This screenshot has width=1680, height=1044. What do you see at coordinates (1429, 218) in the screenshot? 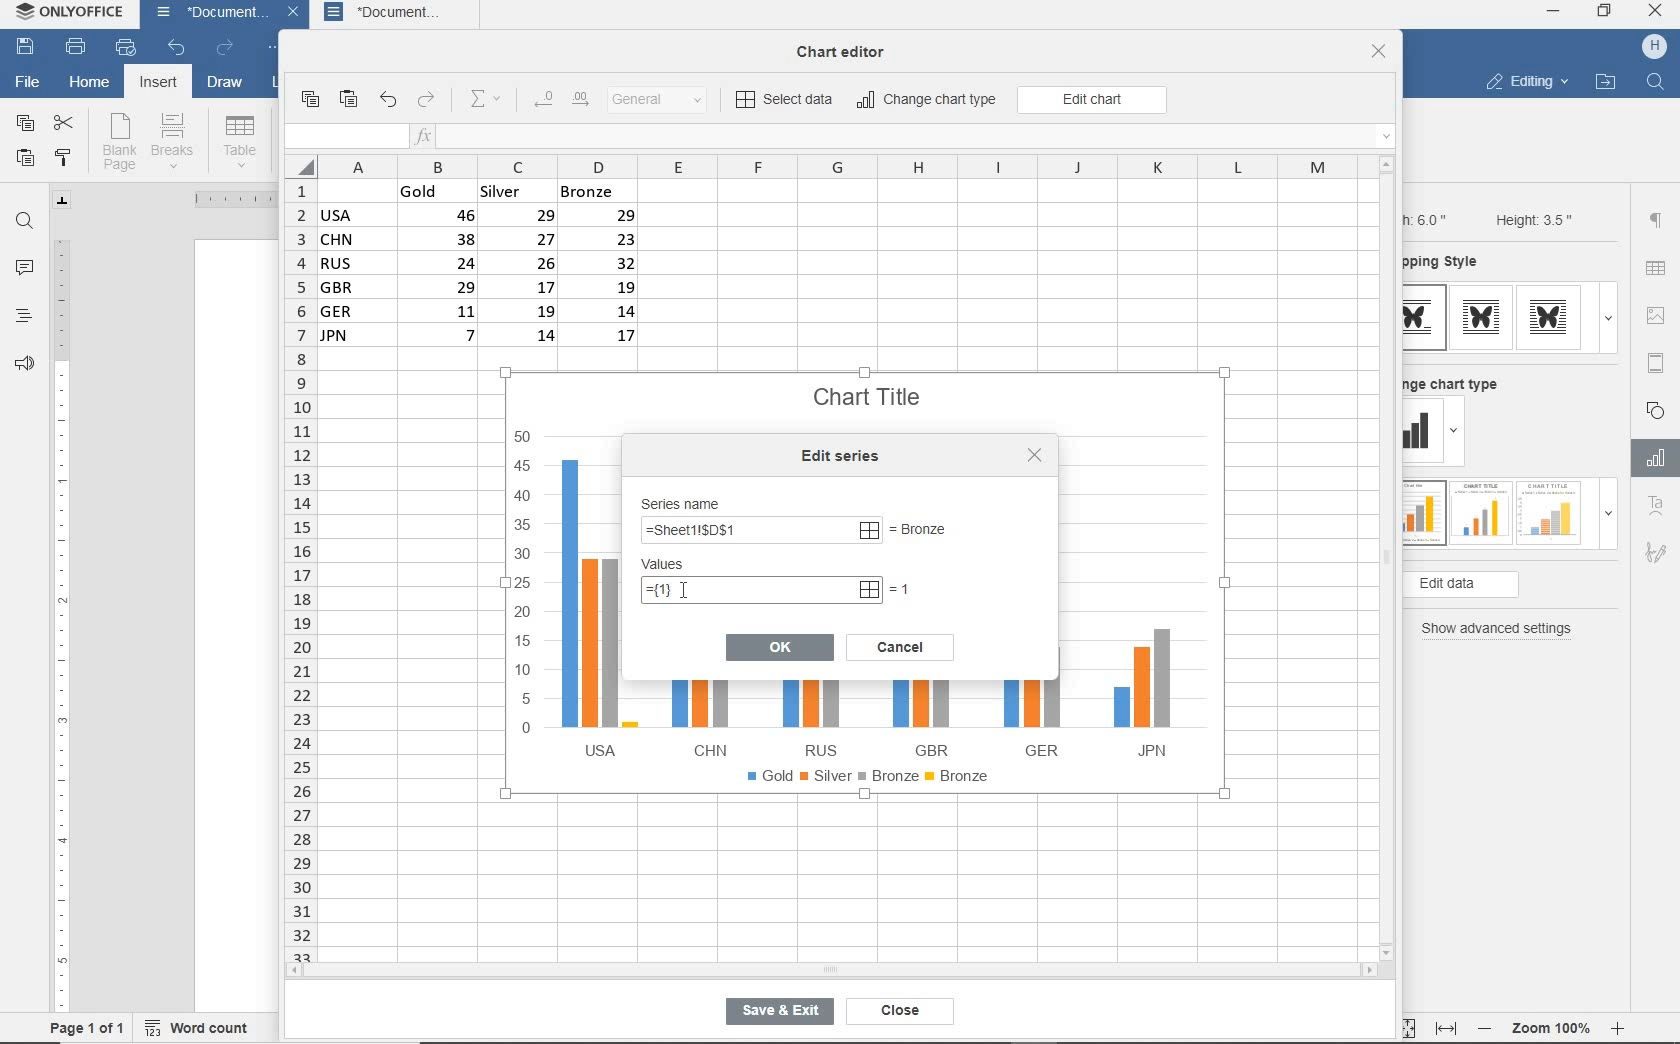
I see `Width: 6.0"` at bounding box center [1429, 218].